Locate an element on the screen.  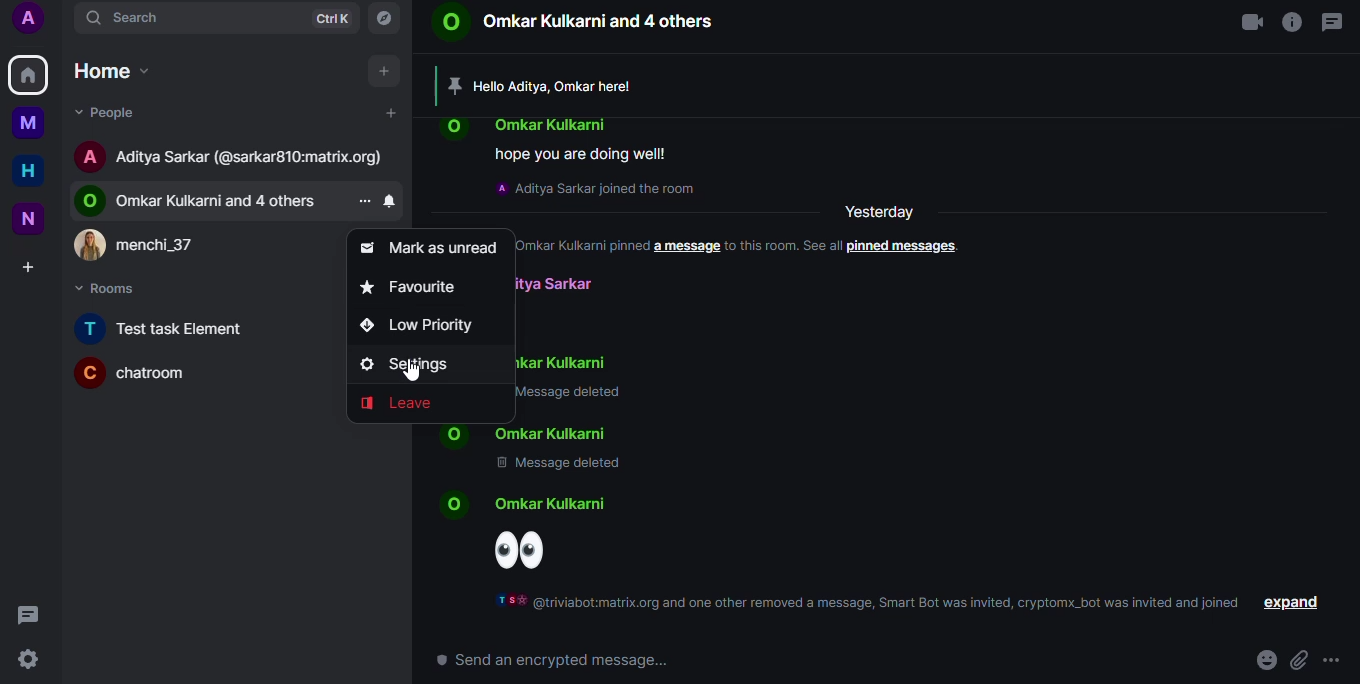
A Aditya Sarkar joined the room is located at coordinates (596, 189).